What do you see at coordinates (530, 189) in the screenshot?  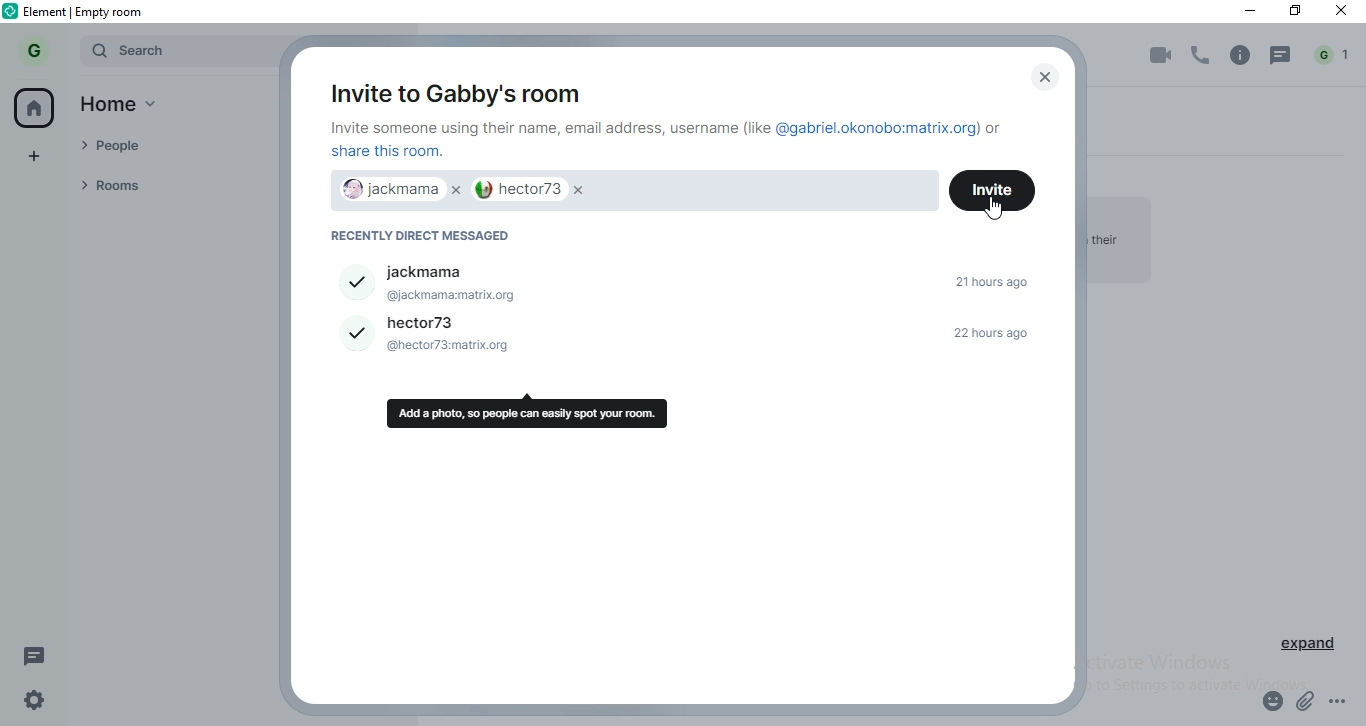 I see `hector73` at bounding box center [530, 189].